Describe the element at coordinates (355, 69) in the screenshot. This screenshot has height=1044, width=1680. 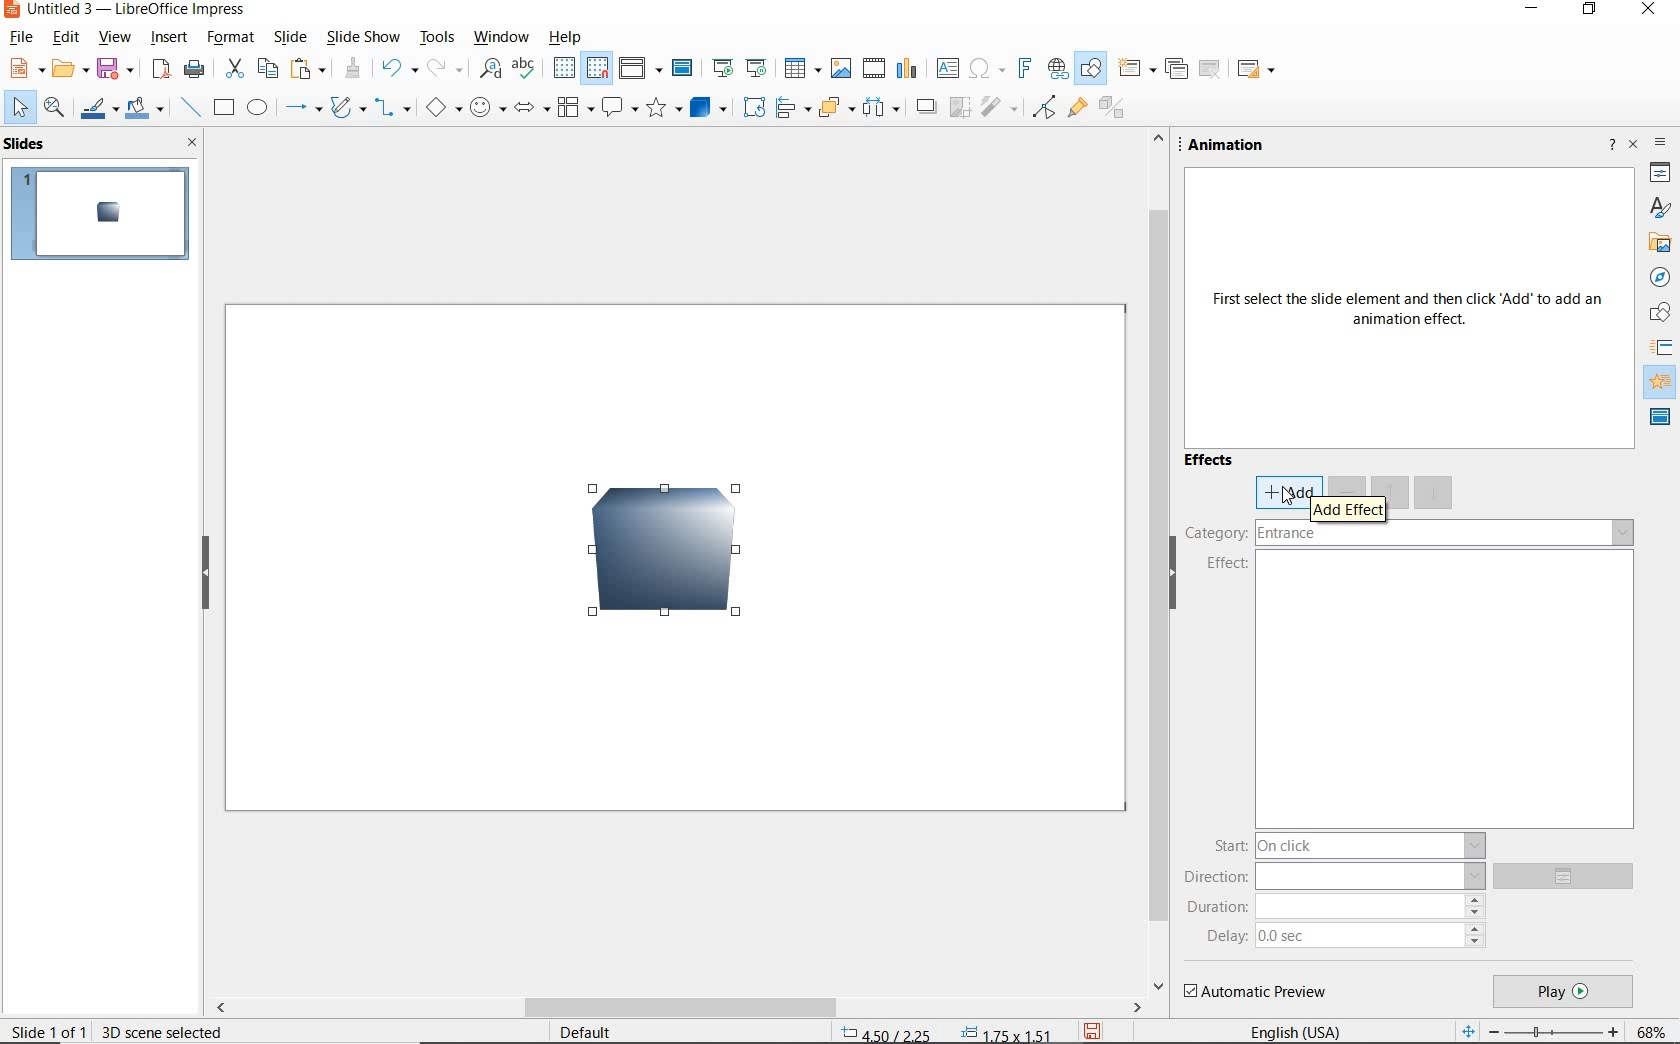
I see `clone formatting` at that location.